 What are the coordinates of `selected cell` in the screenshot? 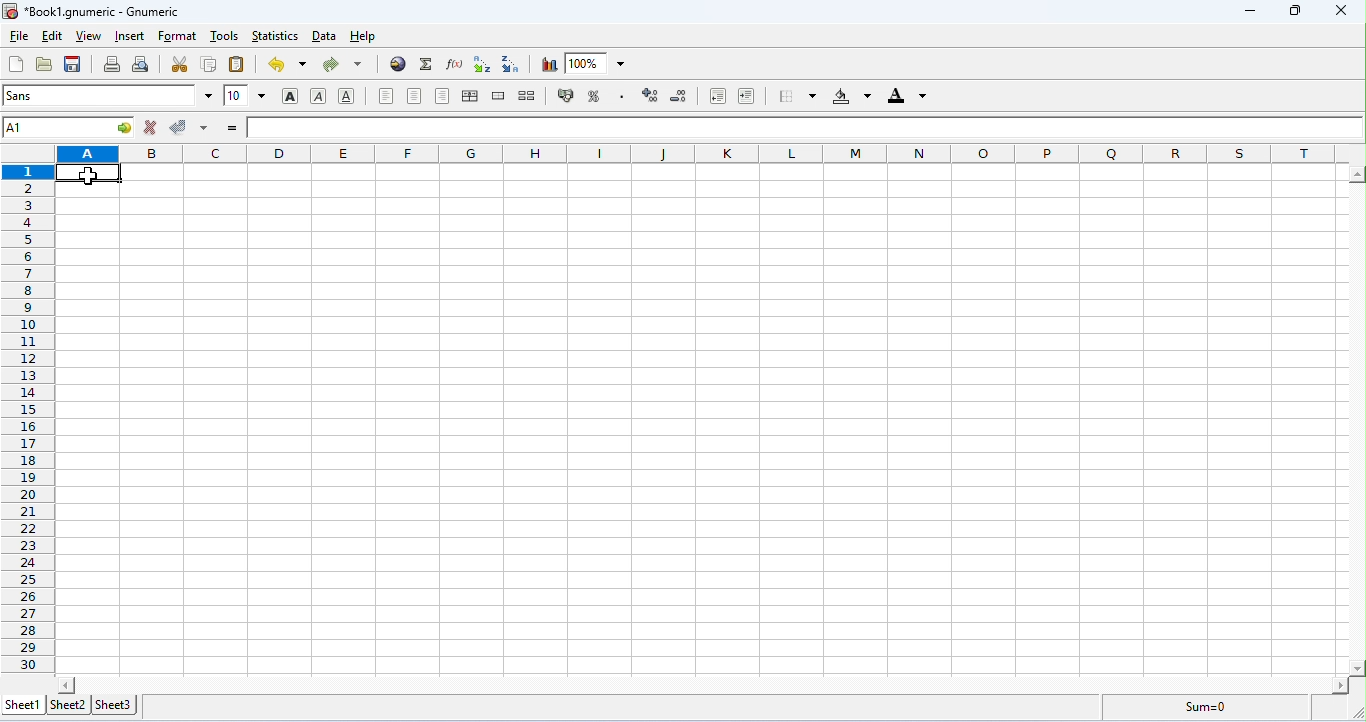 It's located at (88, 172).